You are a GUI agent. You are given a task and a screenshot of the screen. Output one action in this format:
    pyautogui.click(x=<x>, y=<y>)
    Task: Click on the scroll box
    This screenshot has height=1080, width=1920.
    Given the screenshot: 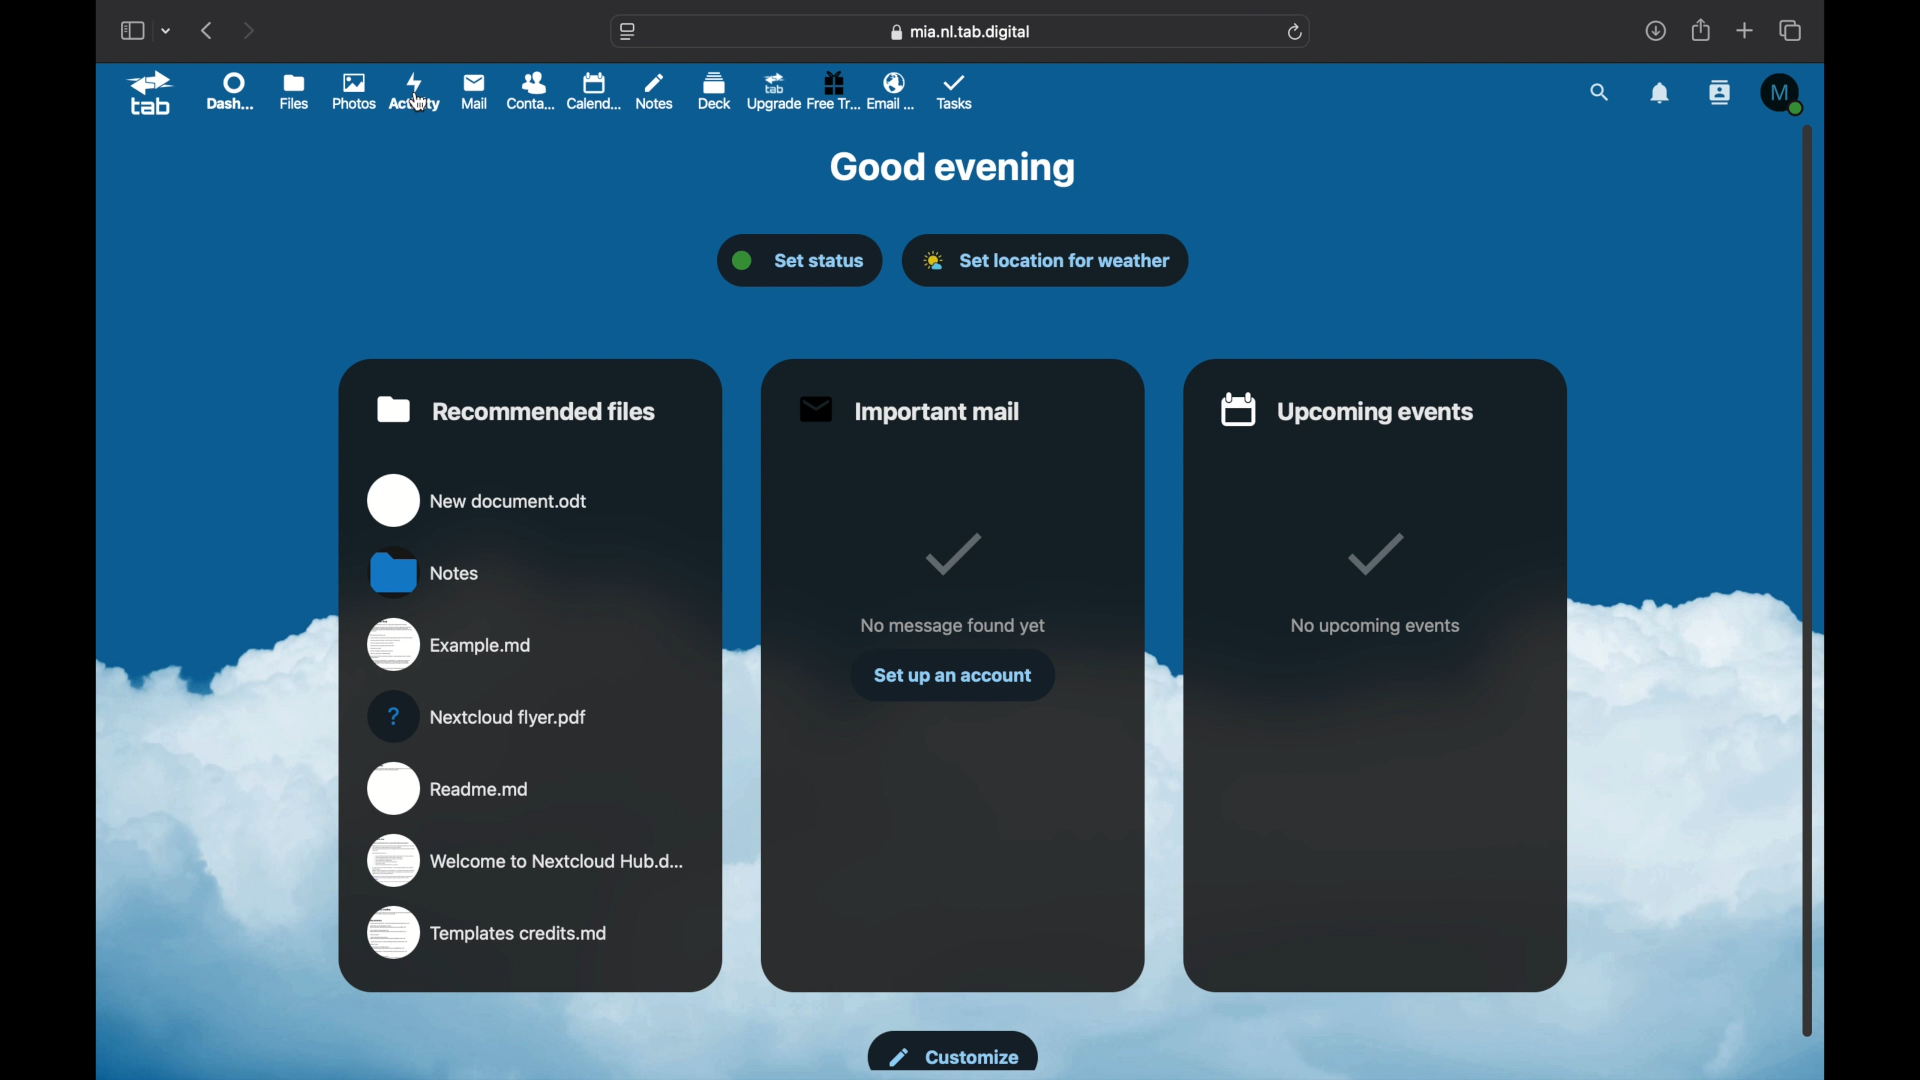 What is the action you would take?
    pyautogui.click(x=1810, y=580)
    